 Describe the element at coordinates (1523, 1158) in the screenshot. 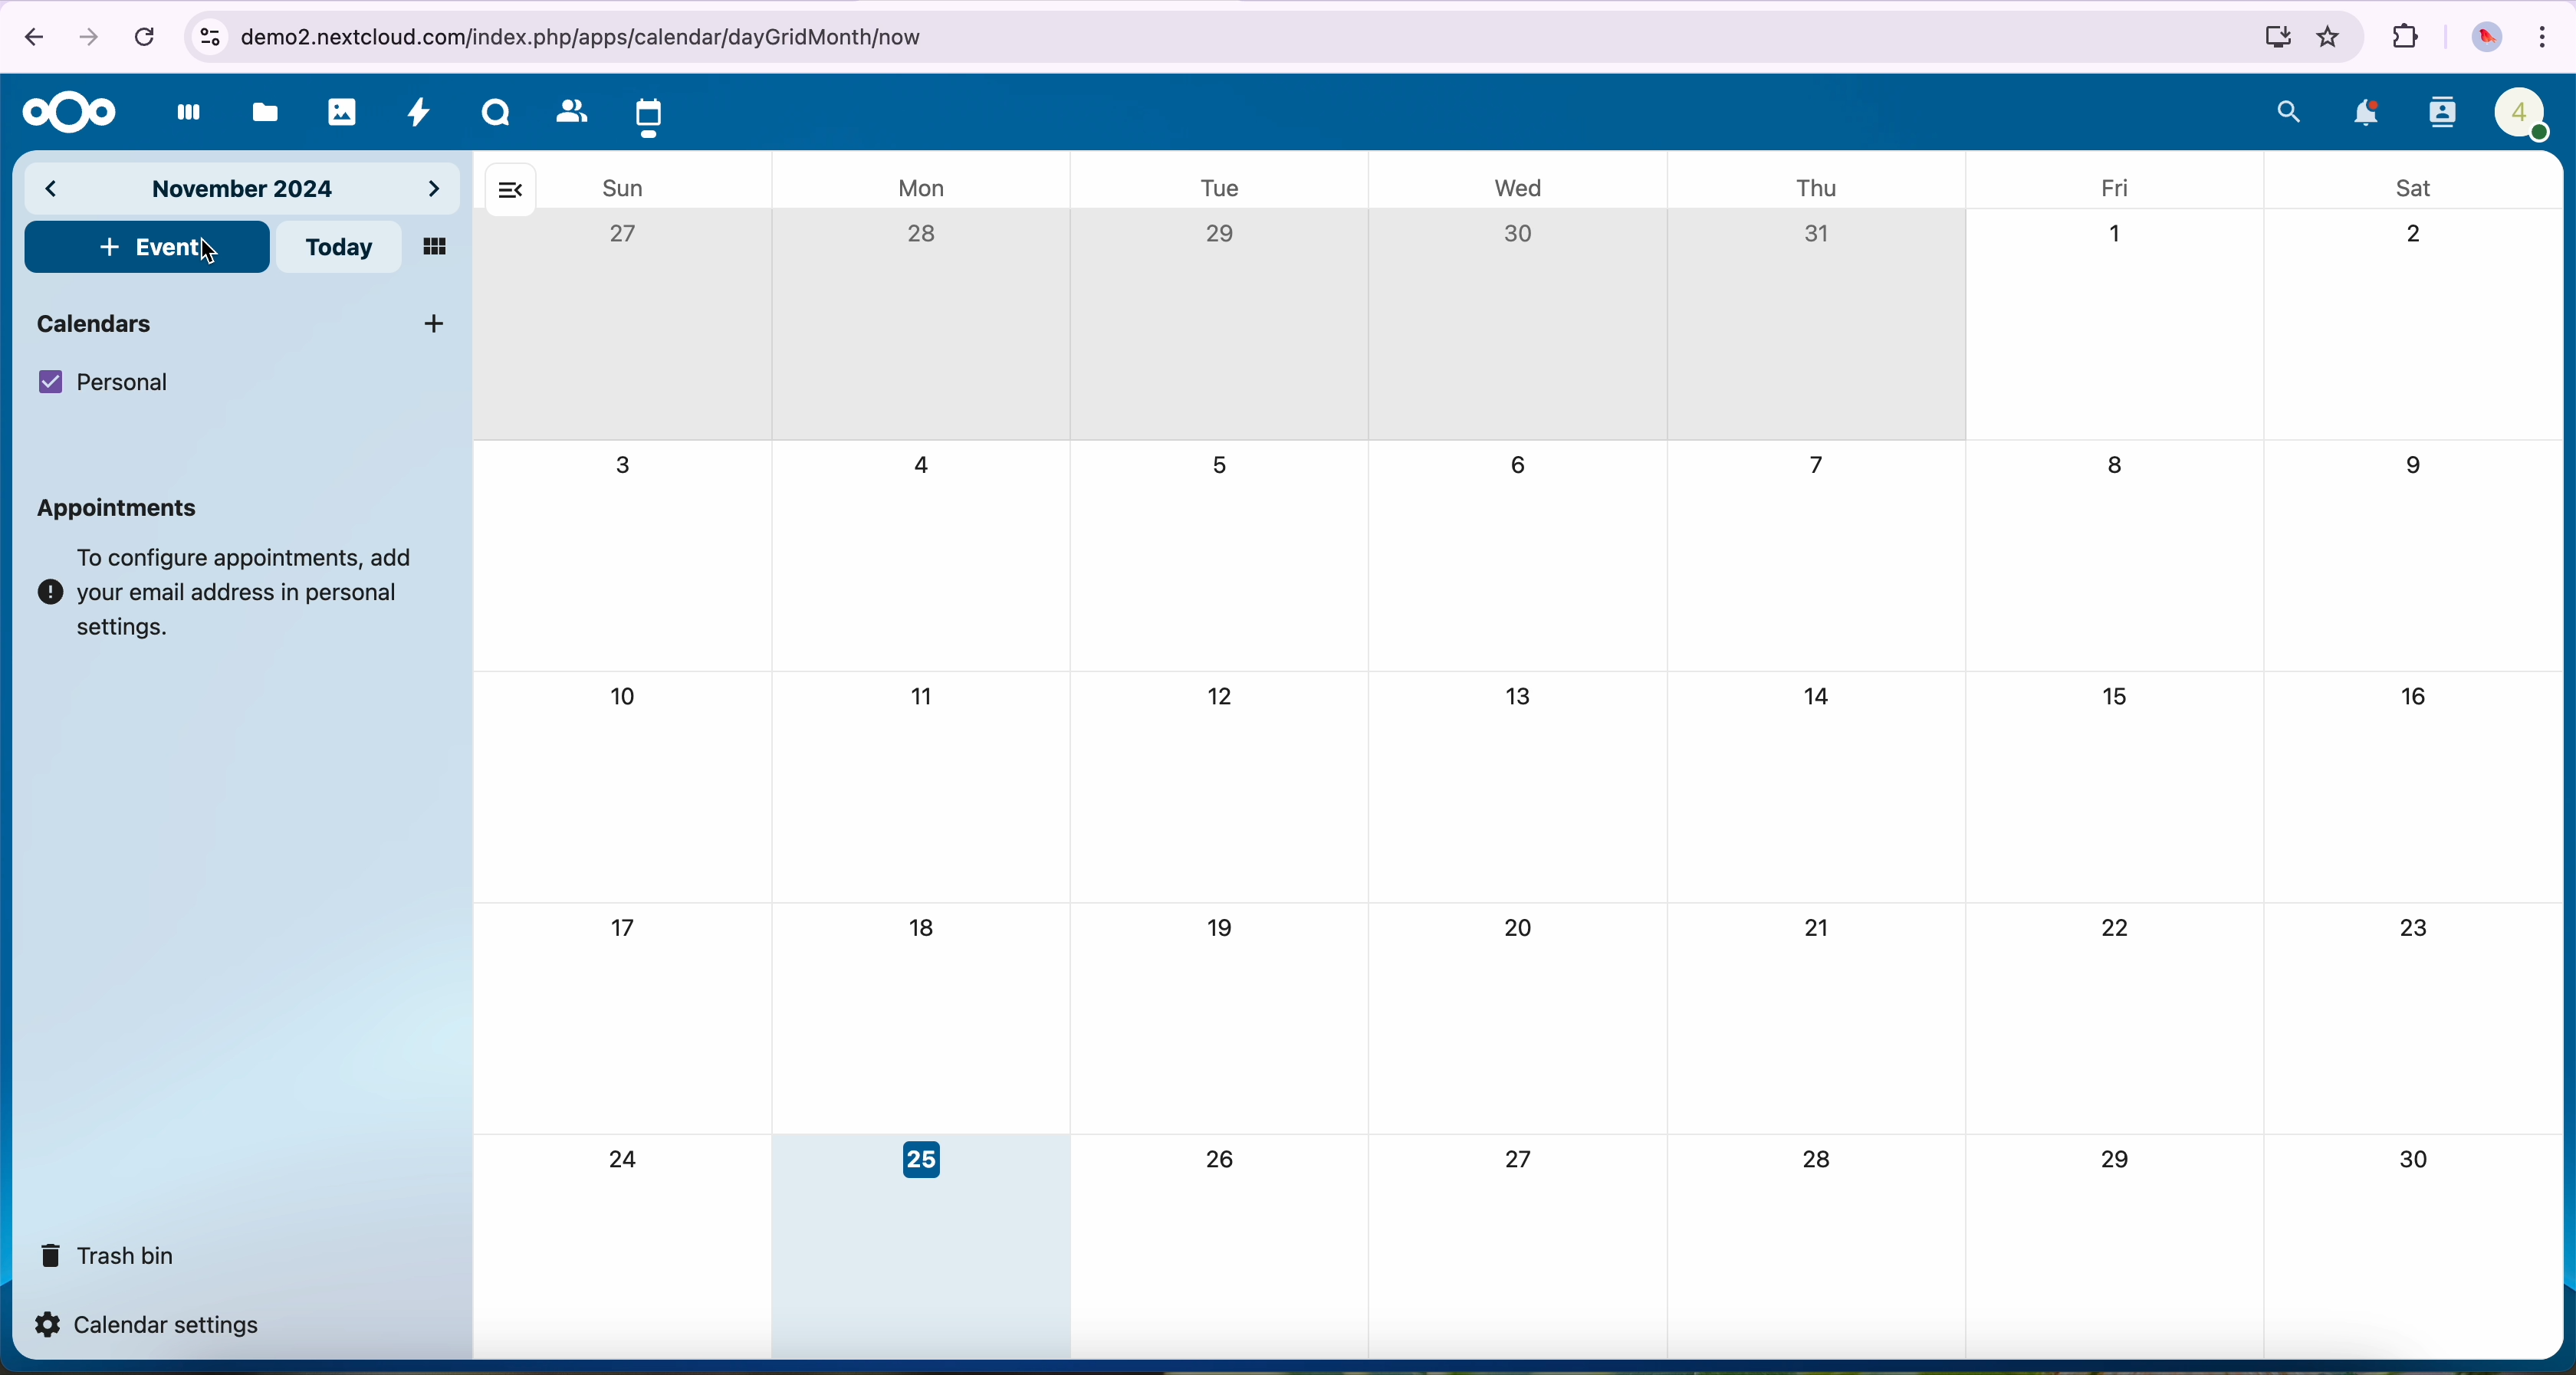

I see `27` at that location.